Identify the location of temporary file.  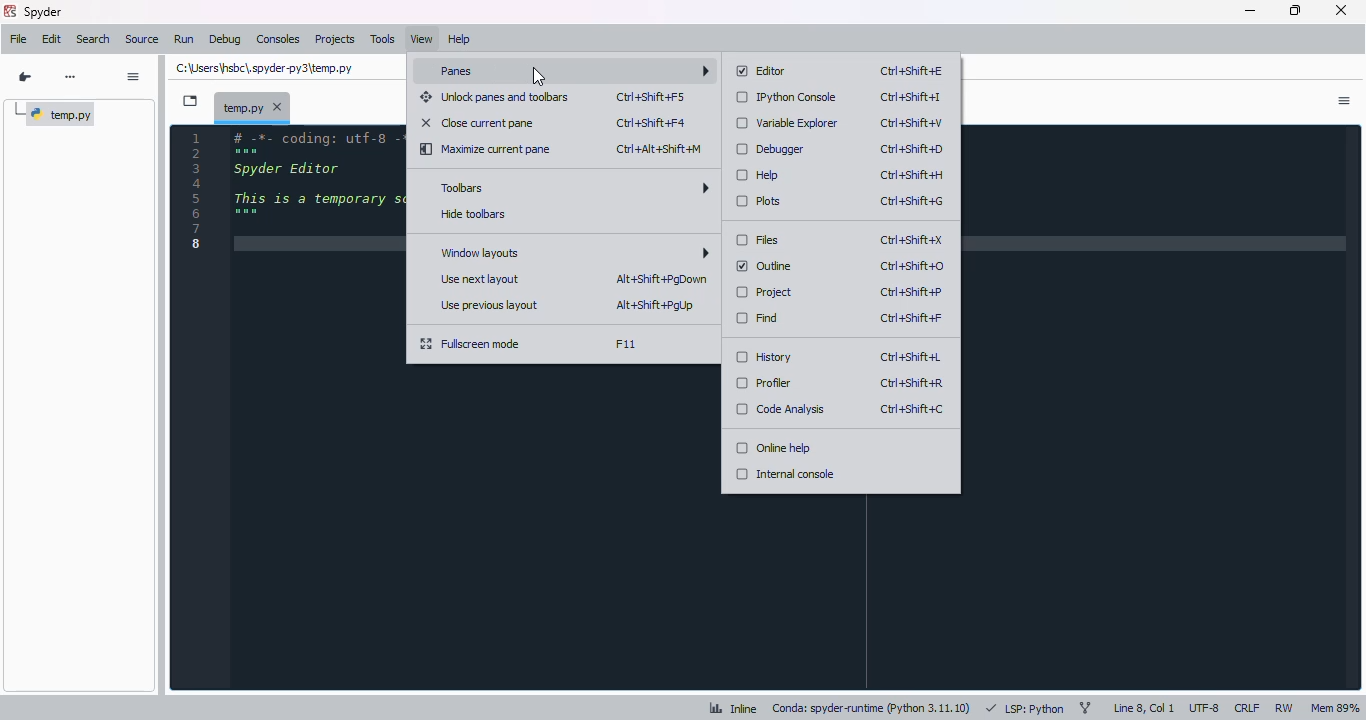
(254, 107).